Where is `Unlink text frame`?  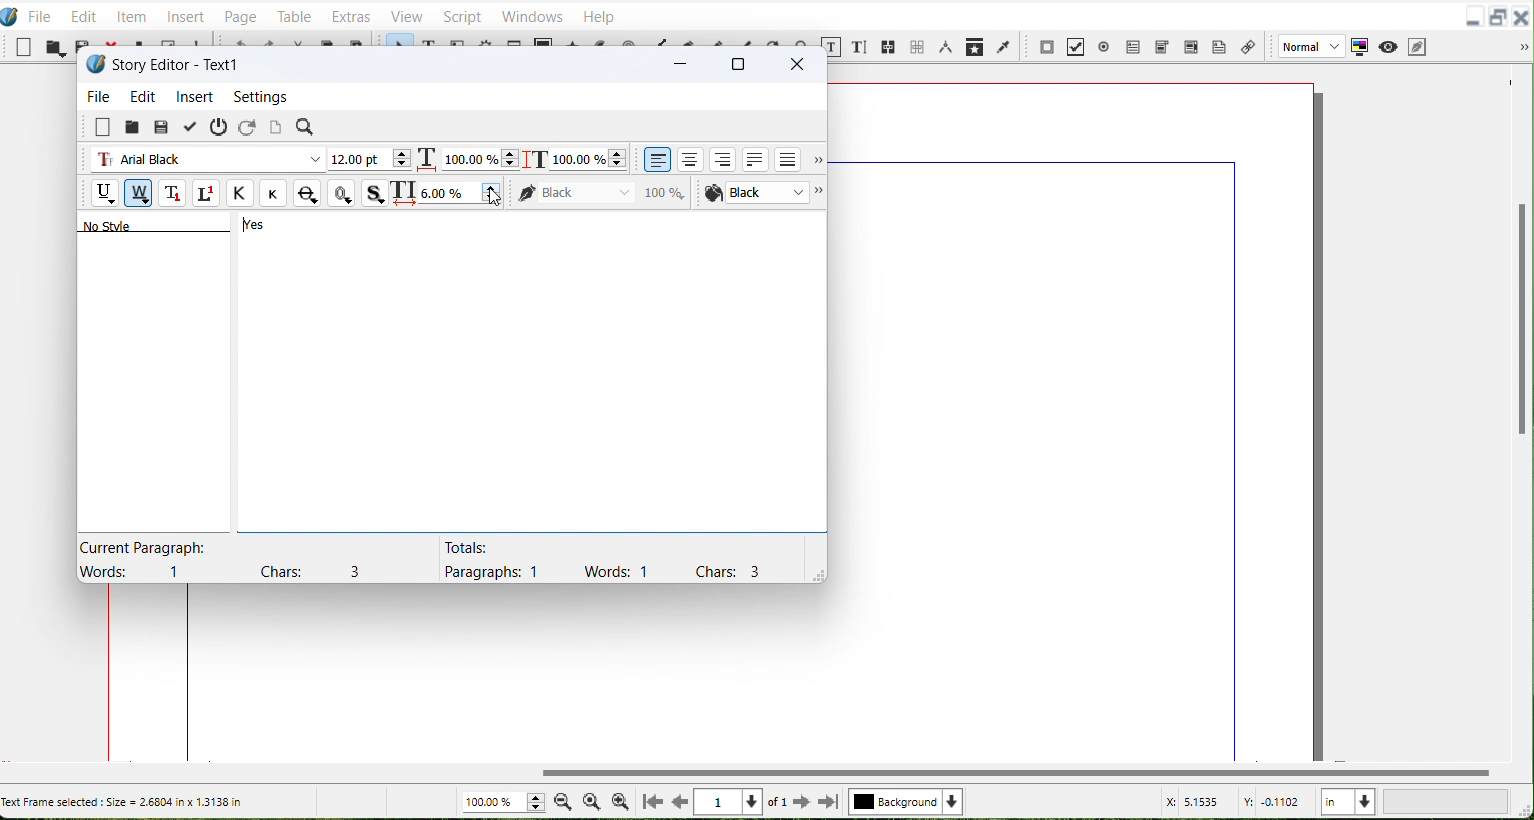 Unlink text frame is located at coordinates (917, 46).